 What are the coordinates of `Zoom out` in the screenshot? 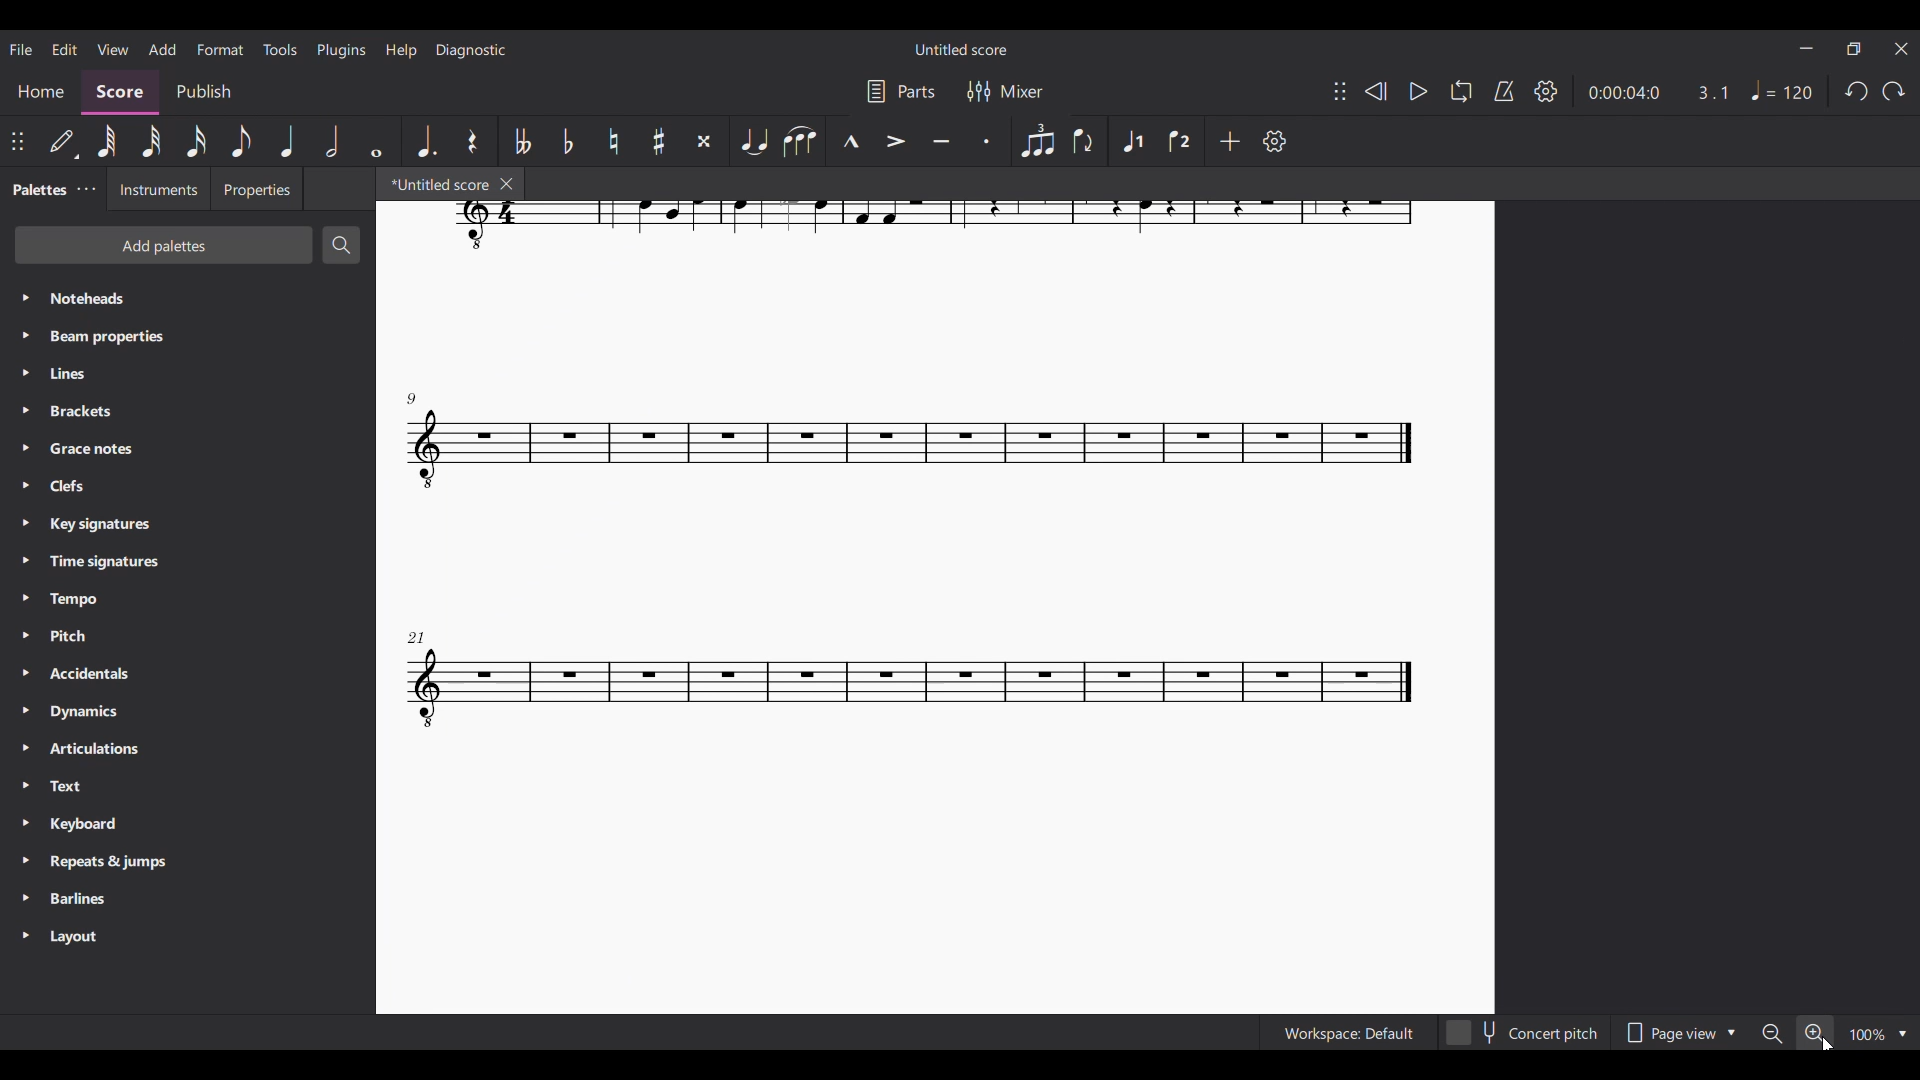 It's located at (1772, 1034).